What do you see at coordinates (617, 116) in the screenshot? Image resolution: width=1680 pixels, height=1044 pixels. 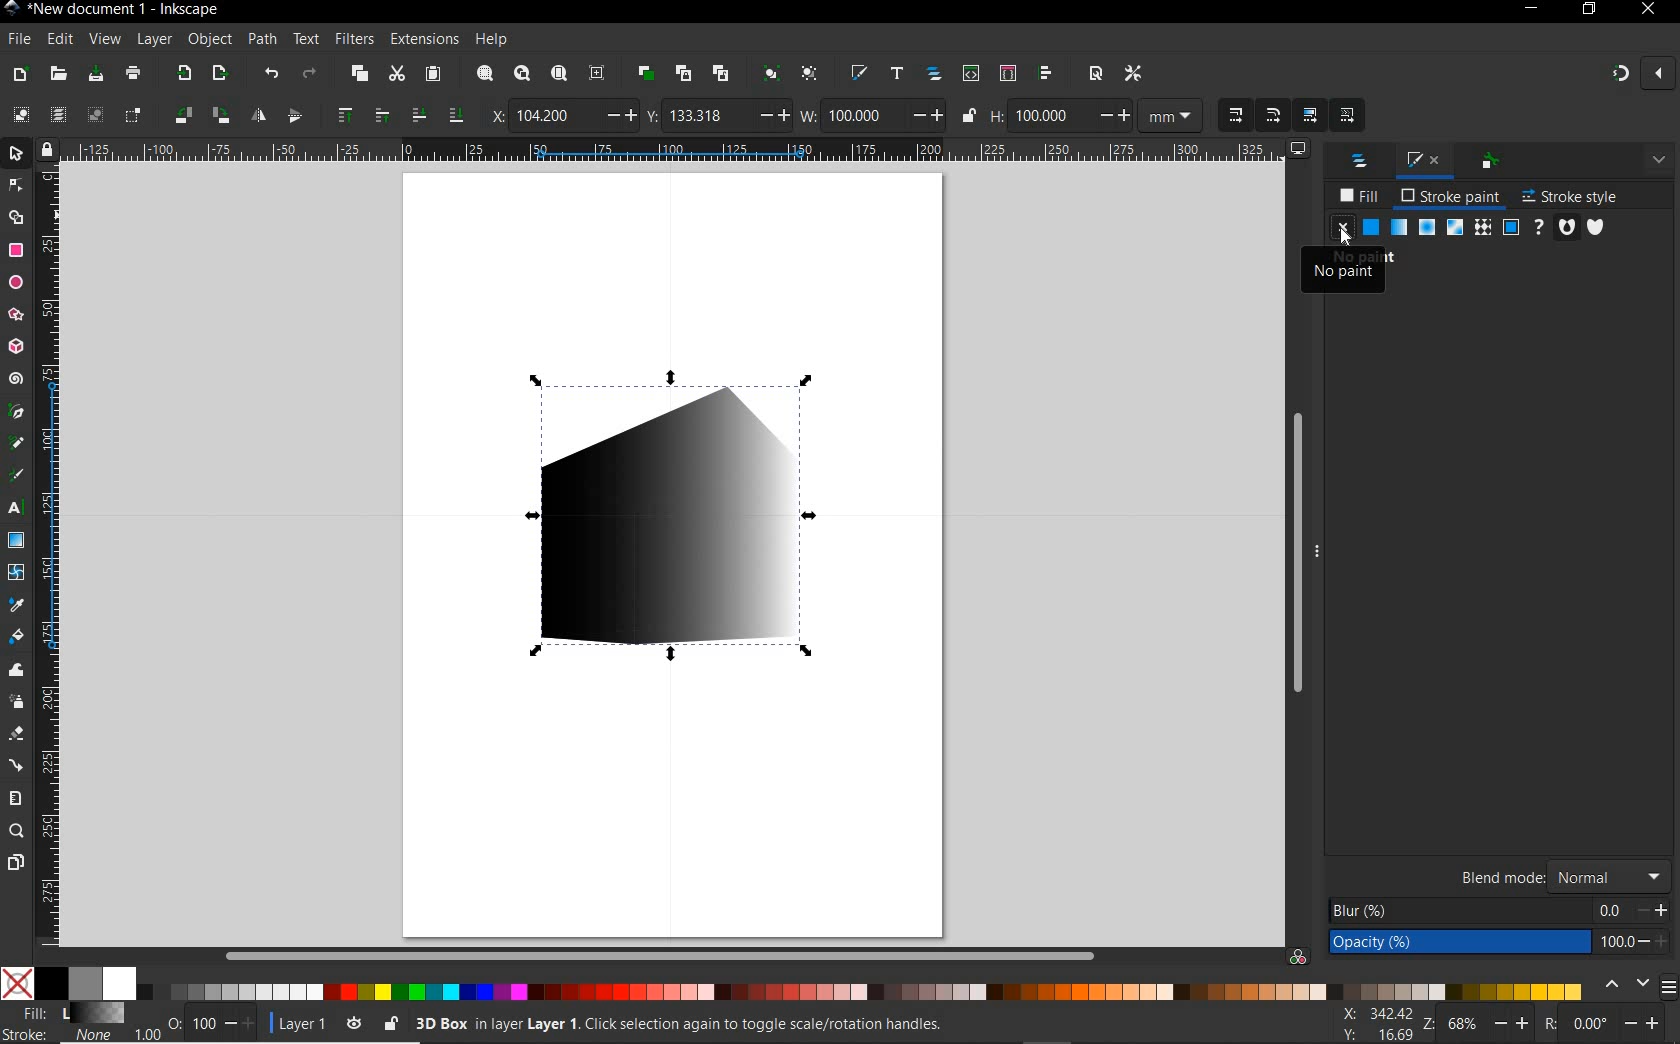 I see `increase/decrease` at bounding box center [617, 116].